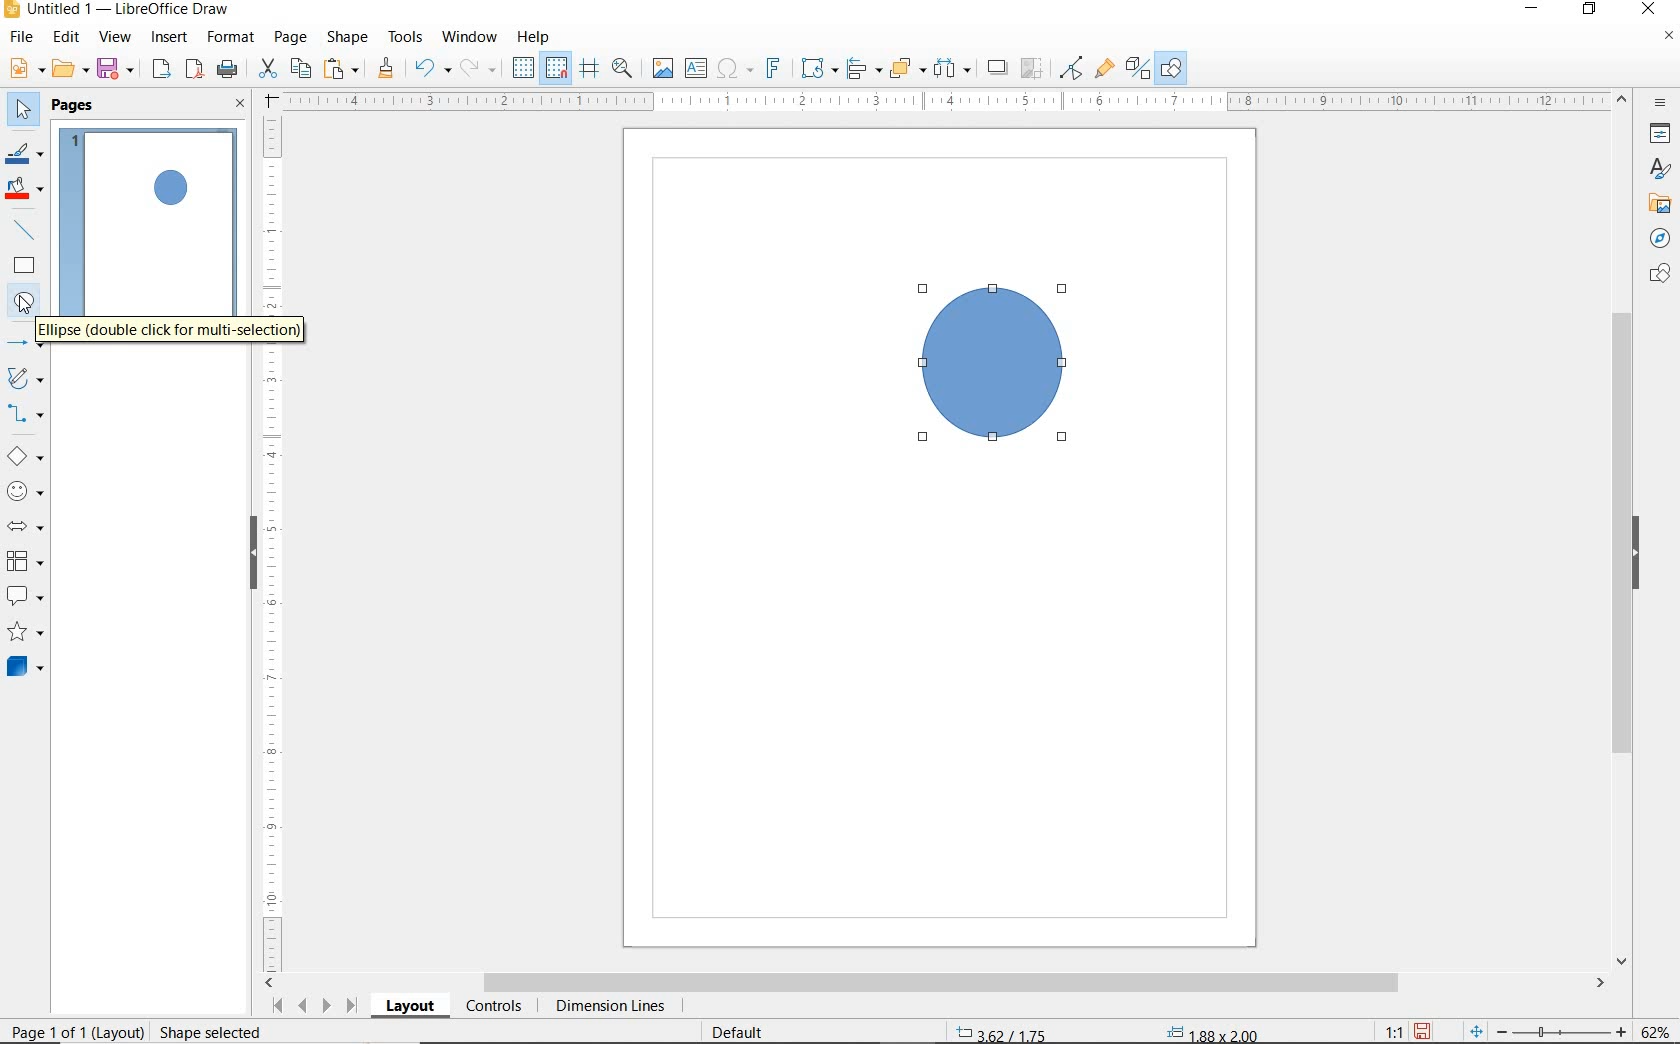 Image resolution: width=1680 pixels, height=1044 pixels. I want to click on FILE, so click(23, 40).